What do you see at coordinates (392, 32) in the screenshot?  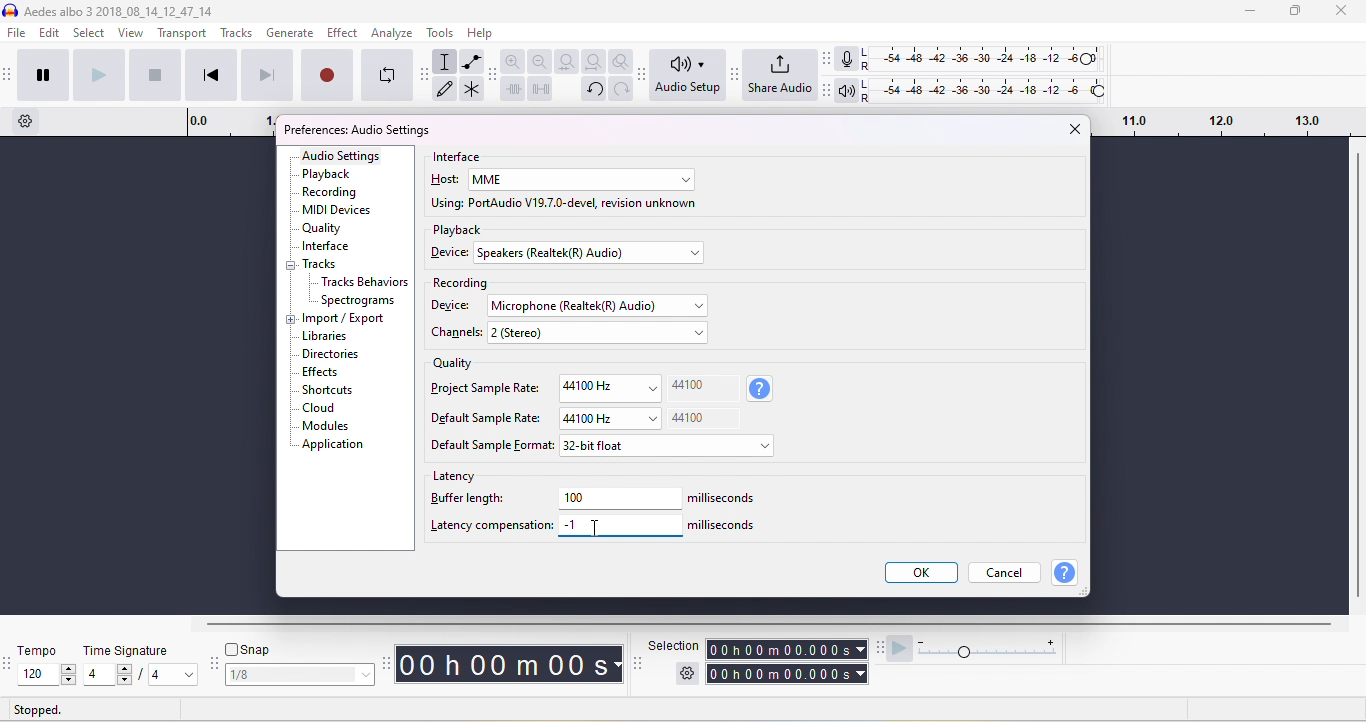 I see `analyze` at bounding box center [392, 32].